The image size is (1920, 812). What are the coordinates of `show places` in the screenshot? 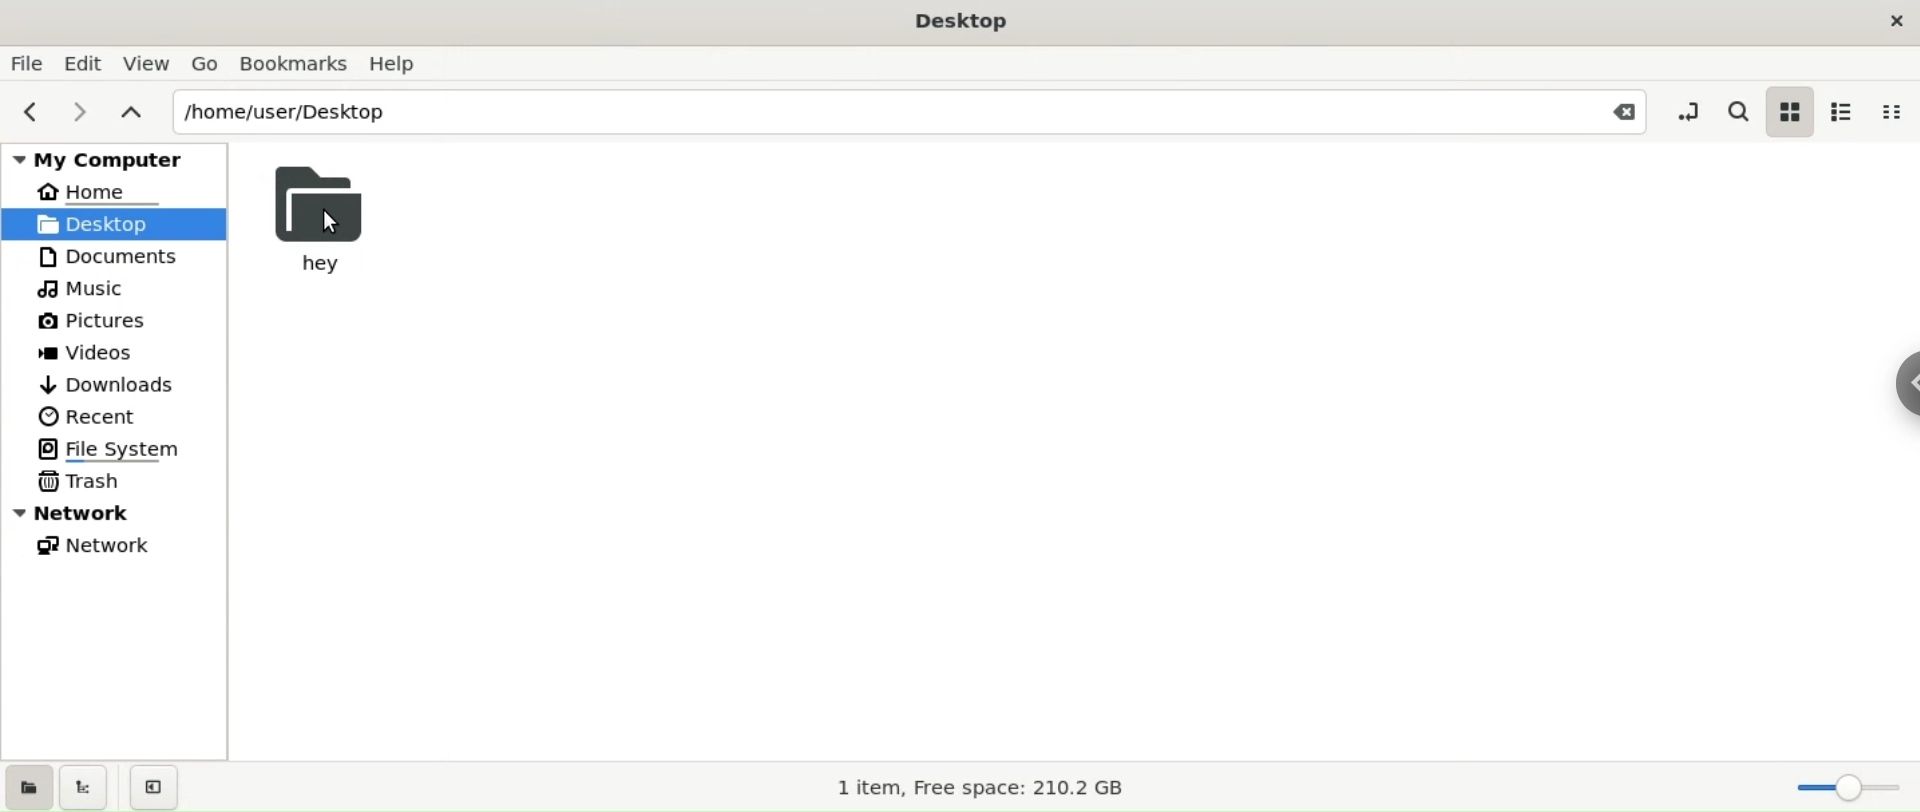 It's located at (28, 786).